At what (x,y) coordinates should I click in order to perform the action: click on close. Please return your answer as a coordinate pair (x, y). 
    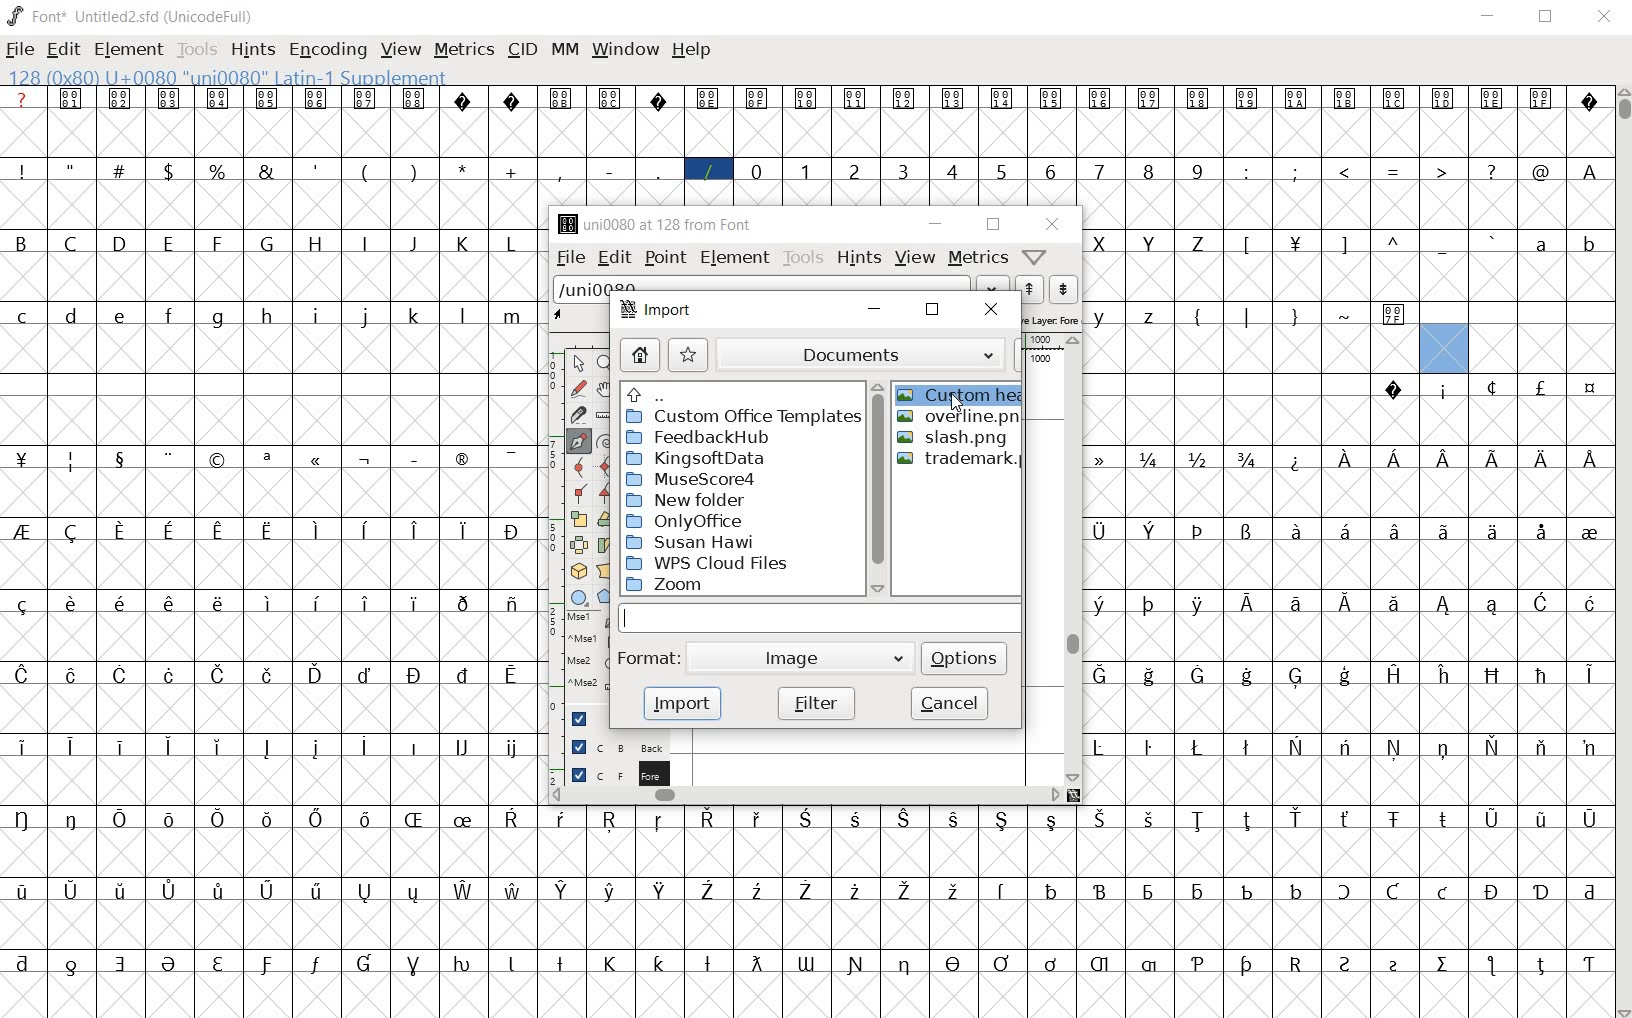
    Looking at the image, I should click on (1053, 223).